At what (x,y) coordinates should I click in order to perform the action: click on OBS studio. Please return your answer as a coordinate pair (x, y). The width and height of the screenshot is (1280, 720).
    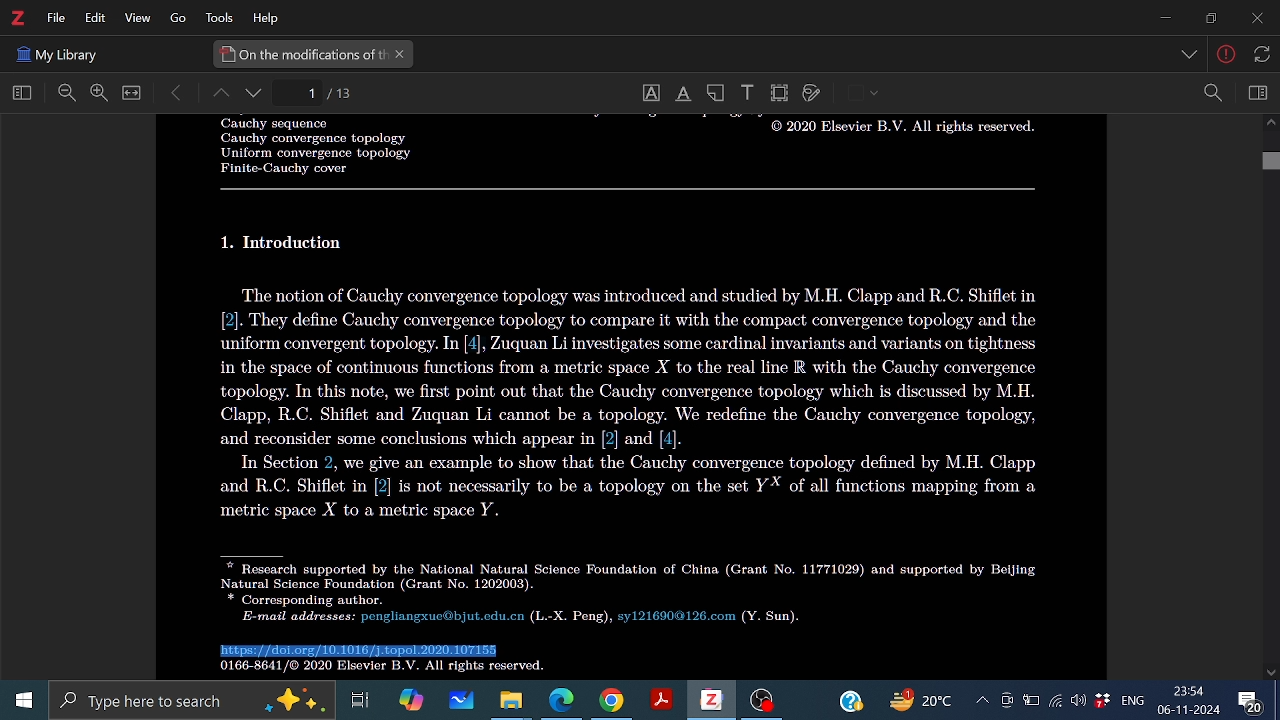
    Looking at the image, I should click on (762, 702).